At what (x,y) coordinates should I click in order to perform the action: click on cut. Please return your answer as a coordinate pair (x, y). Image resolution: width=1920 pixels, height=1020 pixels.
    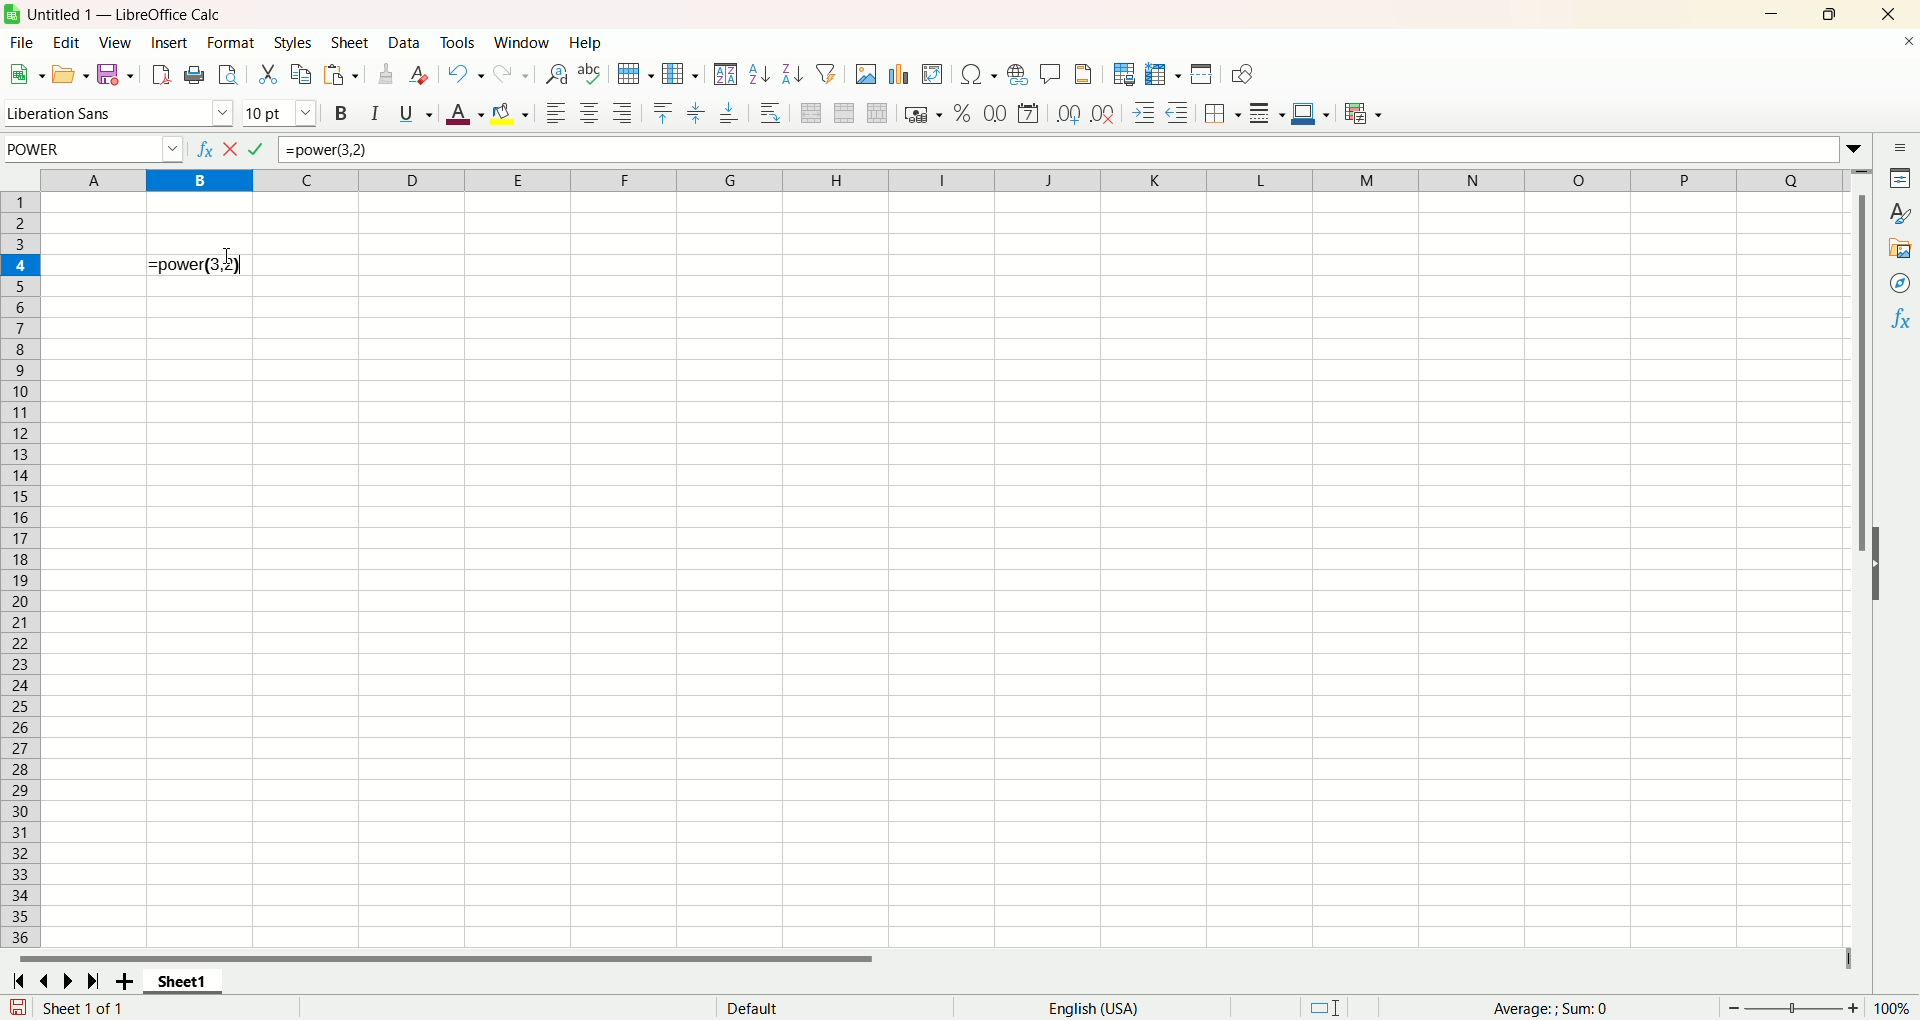
    Looking at the image, I should click on (267, 72).